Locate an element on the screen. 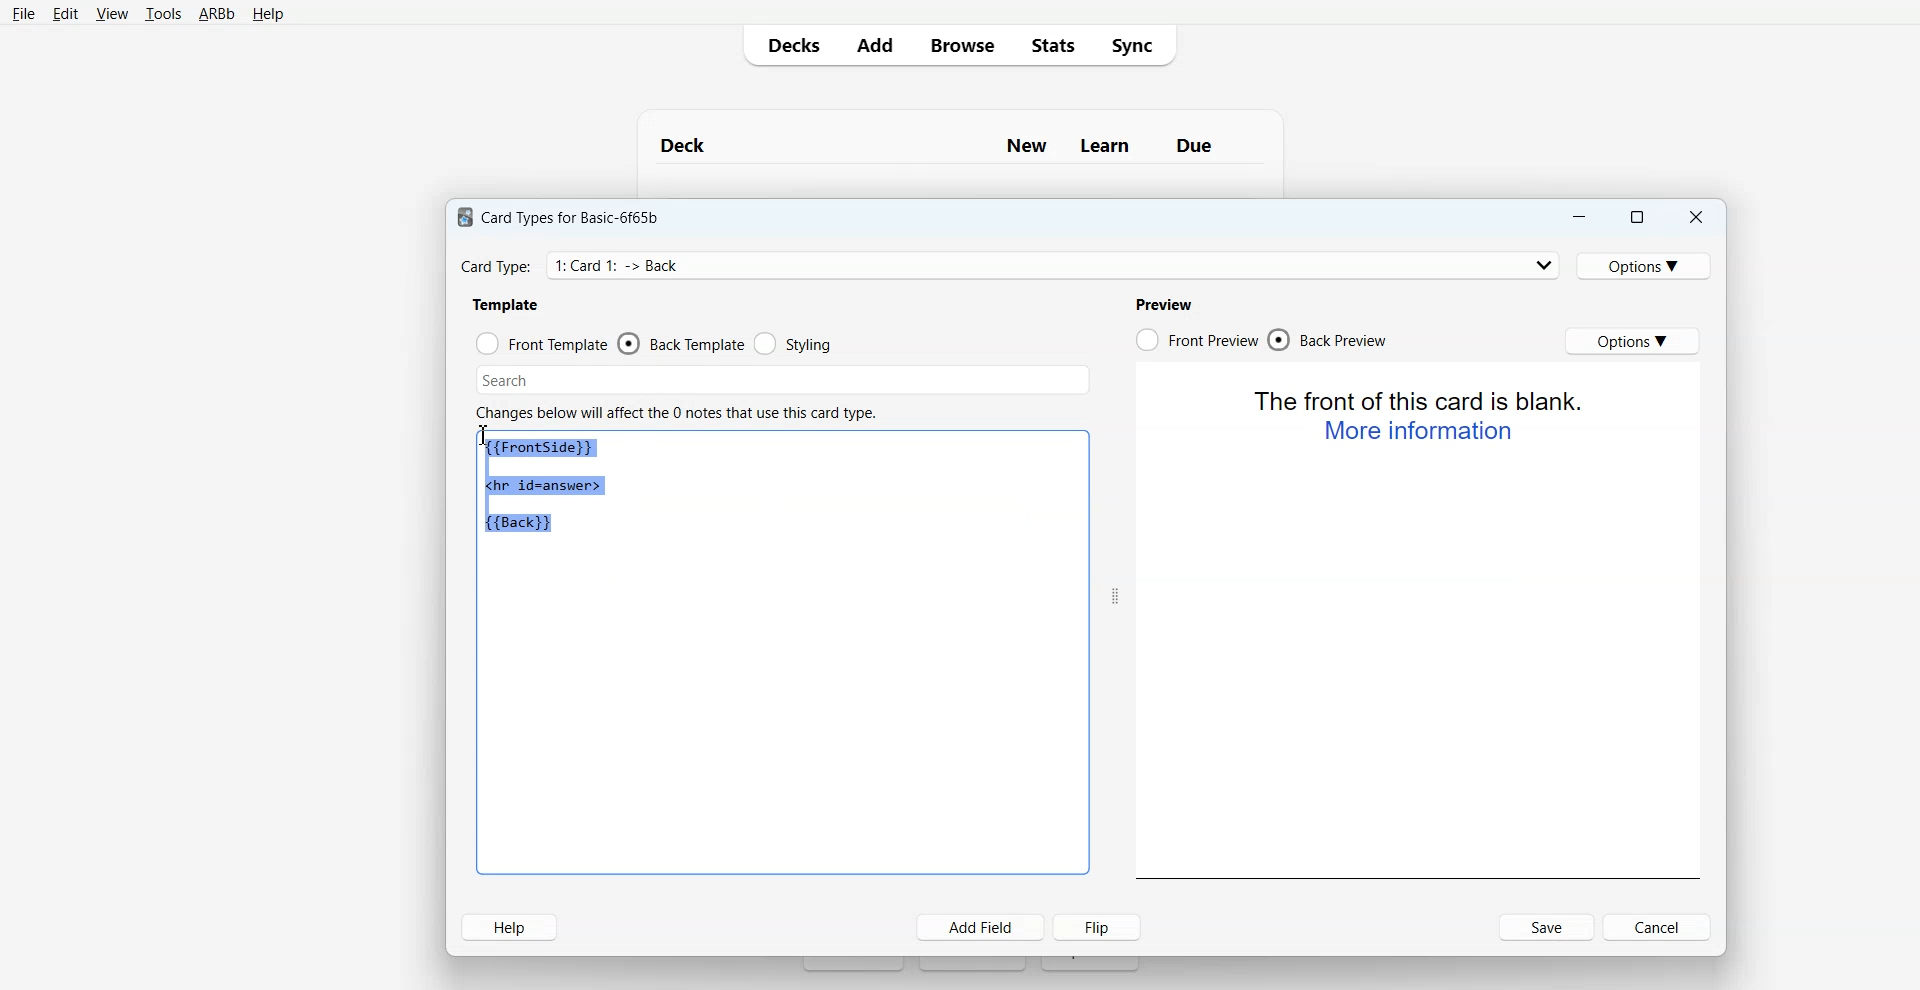 This screenshot has height=990, width=1920. Text 2 is located at coordinates (506, 304).